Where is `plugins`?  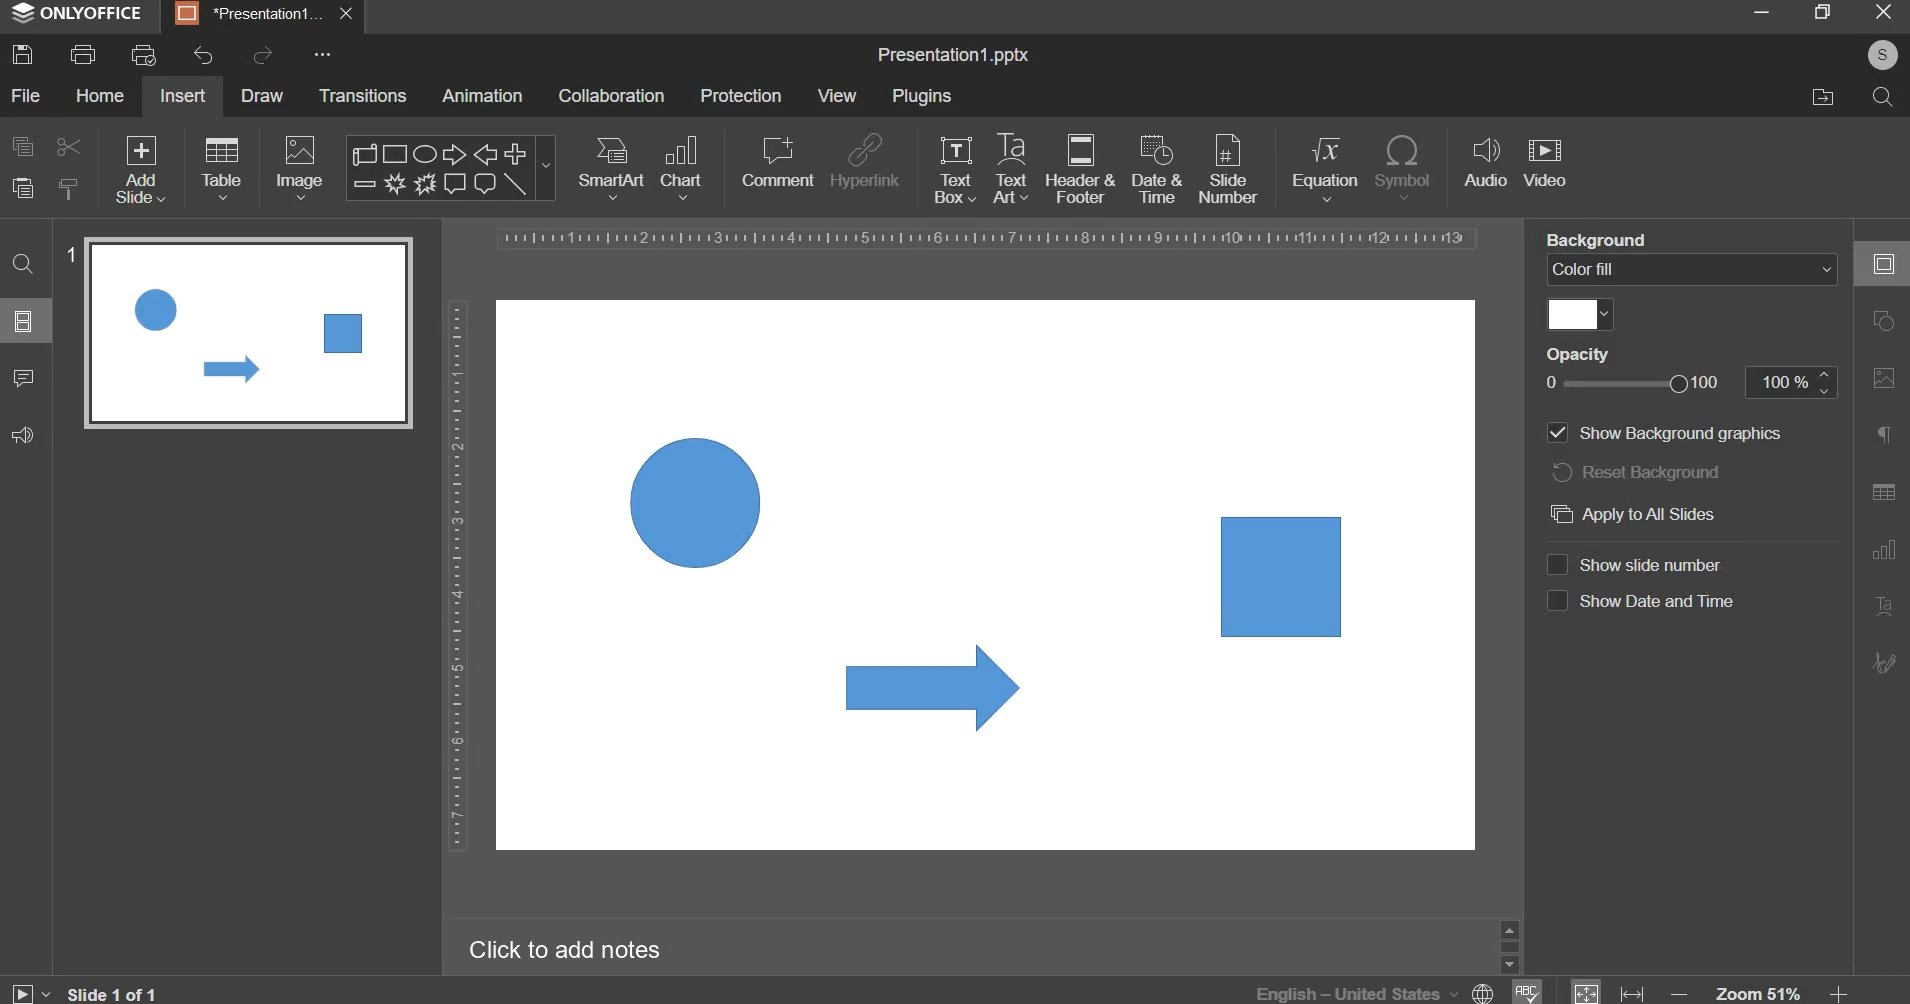 plugins is located at coordinates (921, 96).